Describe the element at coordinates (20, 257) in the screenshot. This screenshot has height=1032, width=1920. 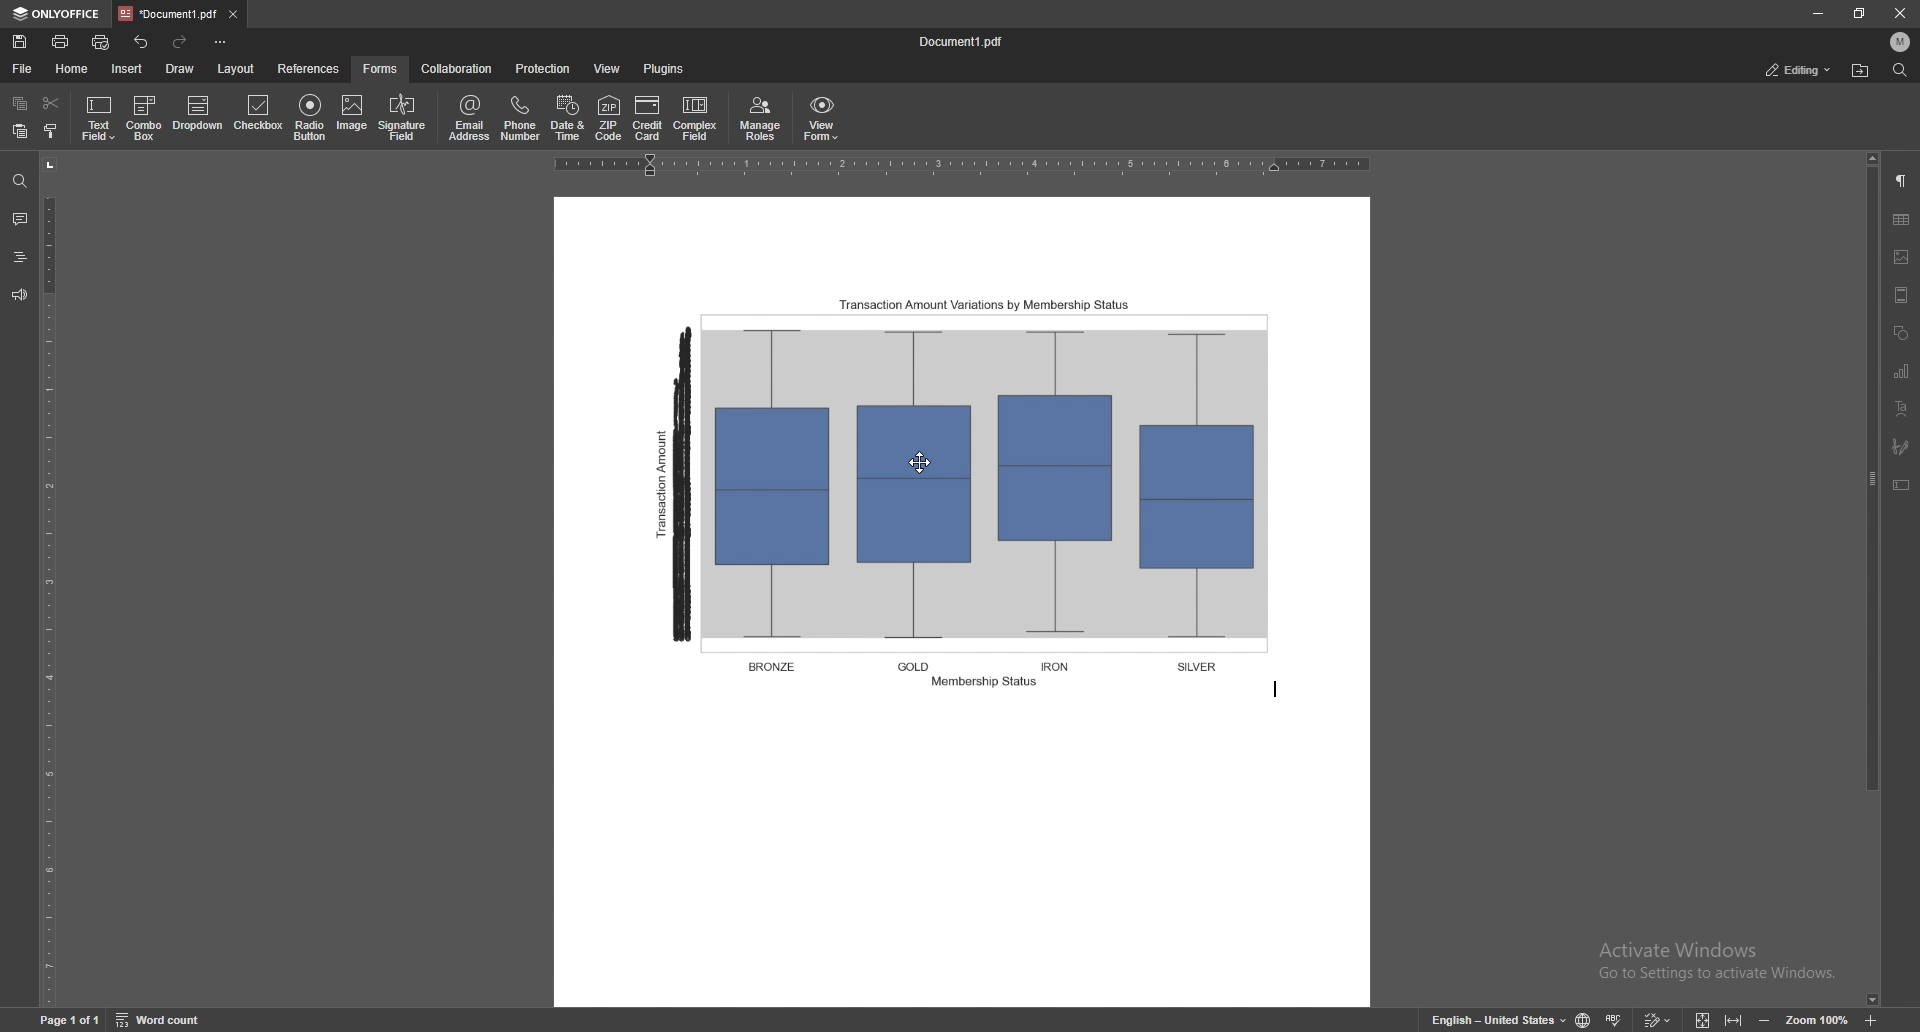
I see `headings` at that location.